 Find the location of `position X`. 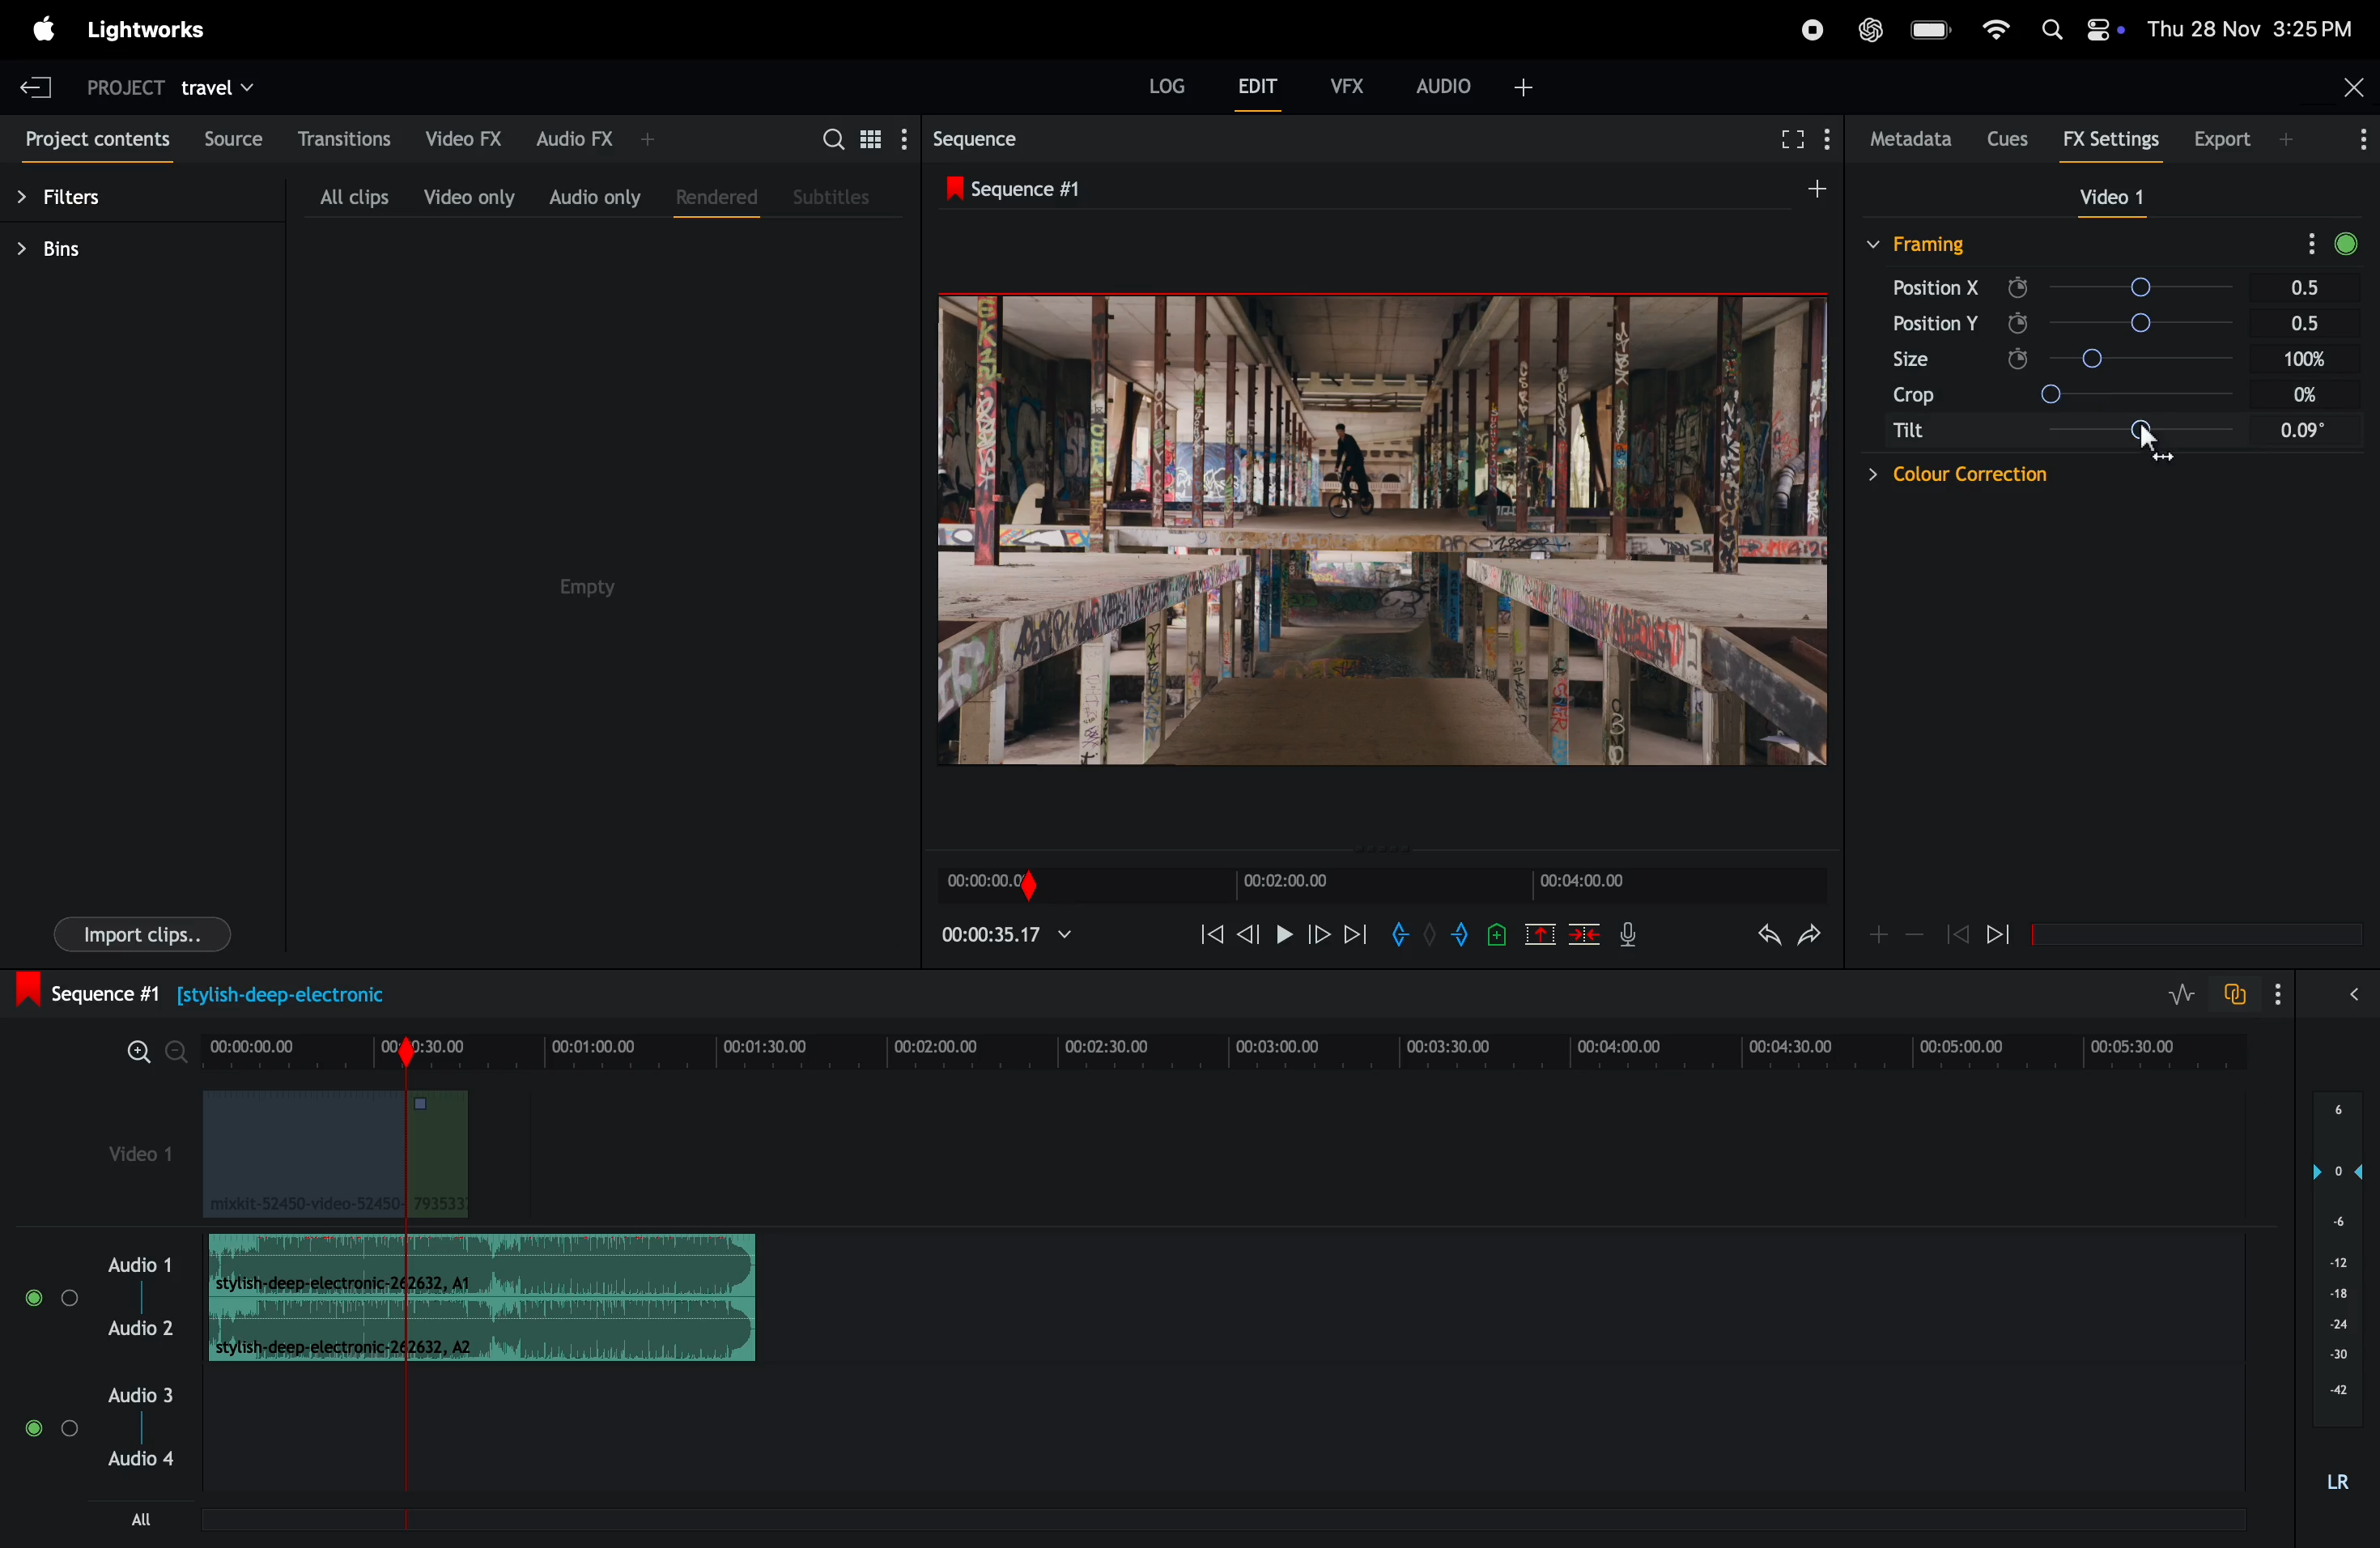

position X is located at coordinates (1936, 290).